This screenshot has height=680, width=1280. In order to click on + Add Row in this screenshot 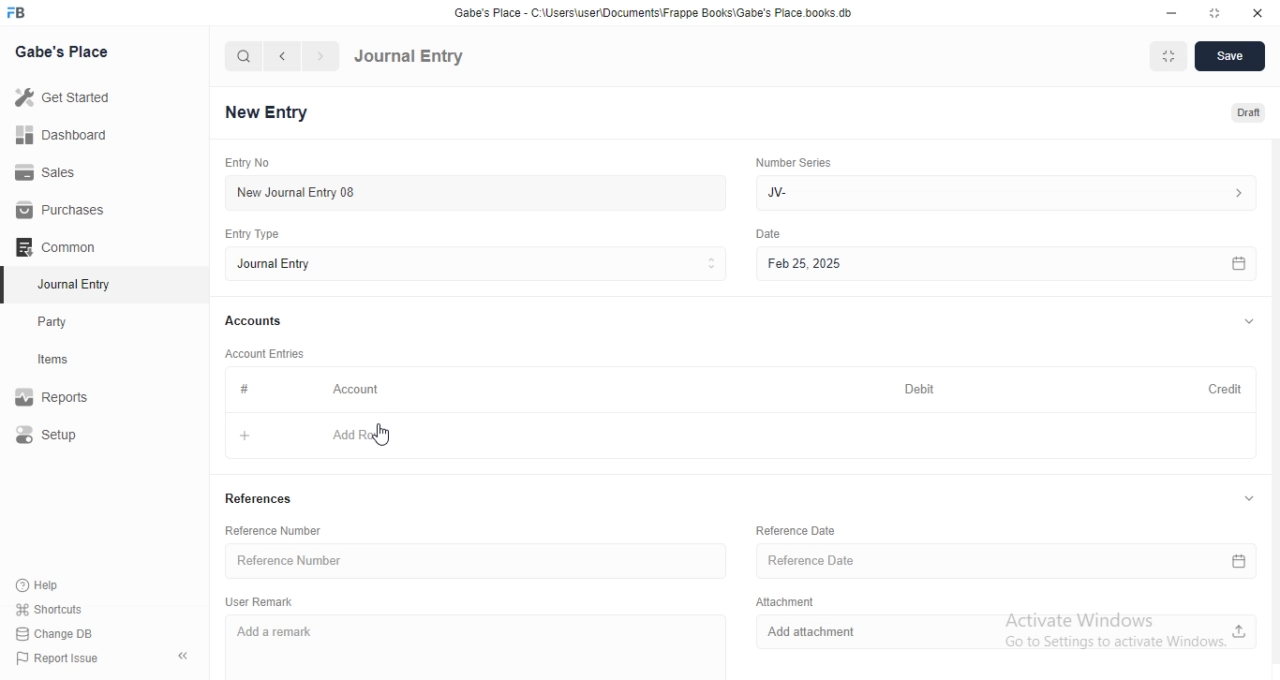, I will do `click(735, 436)`.